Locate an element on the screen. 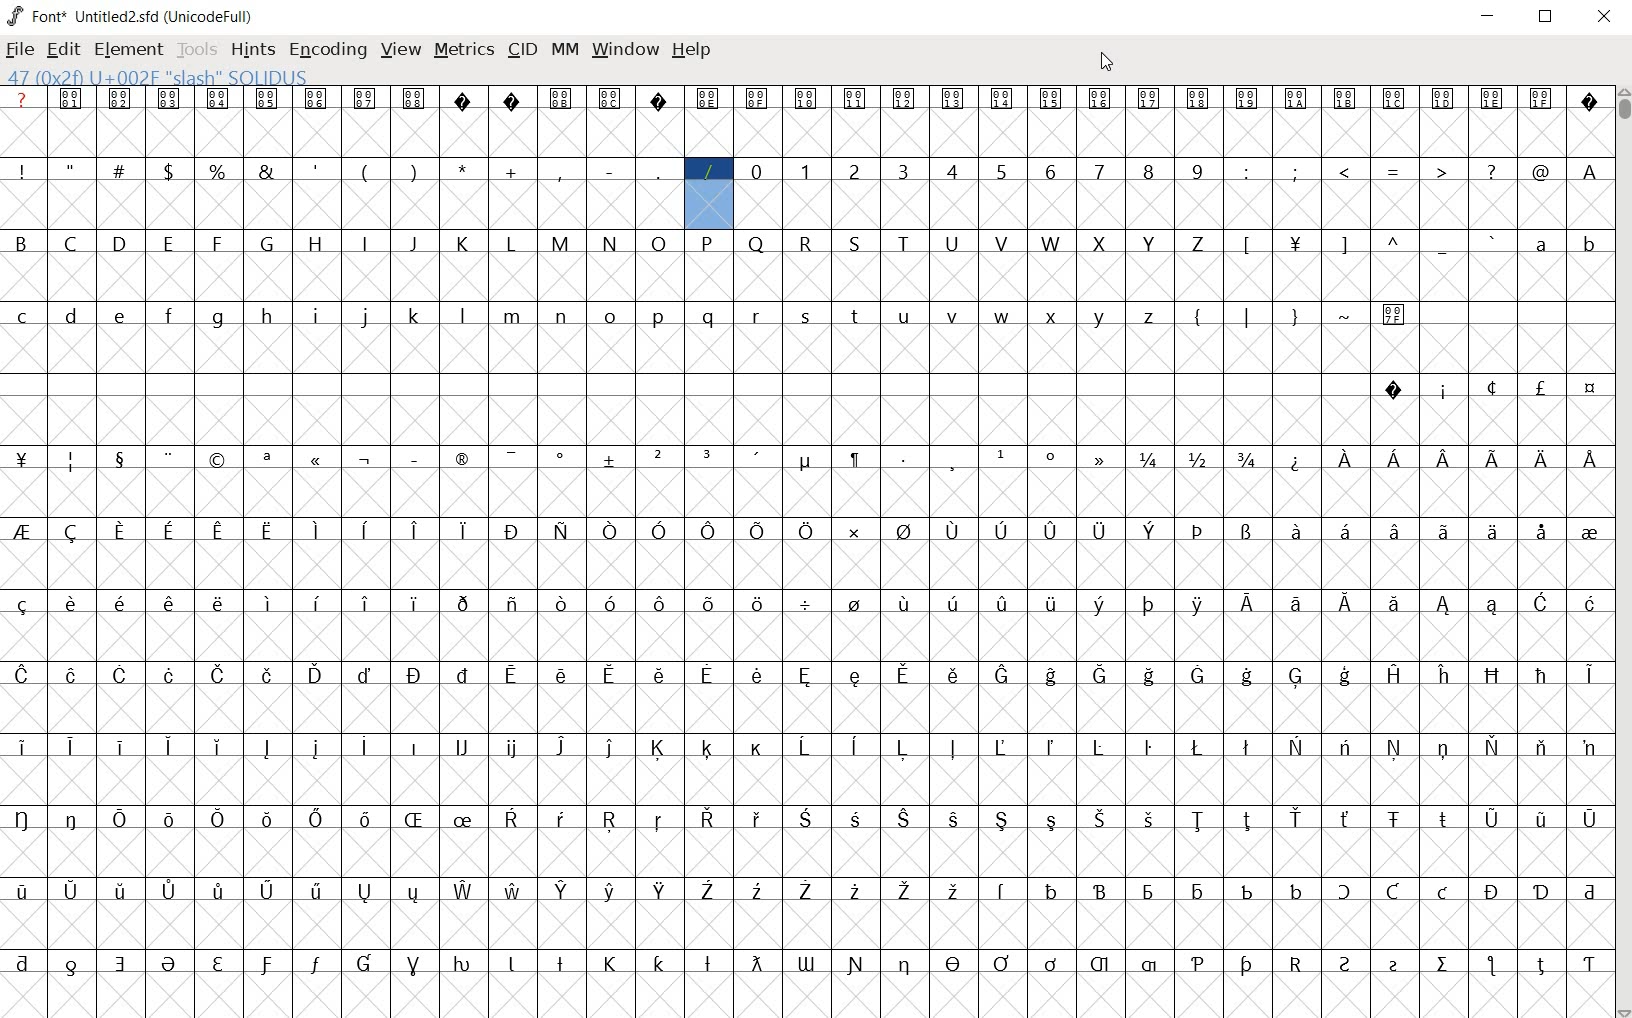 The width and height of the screenshot is (1632, 1018). glyph is located at coordinates (857, 819).